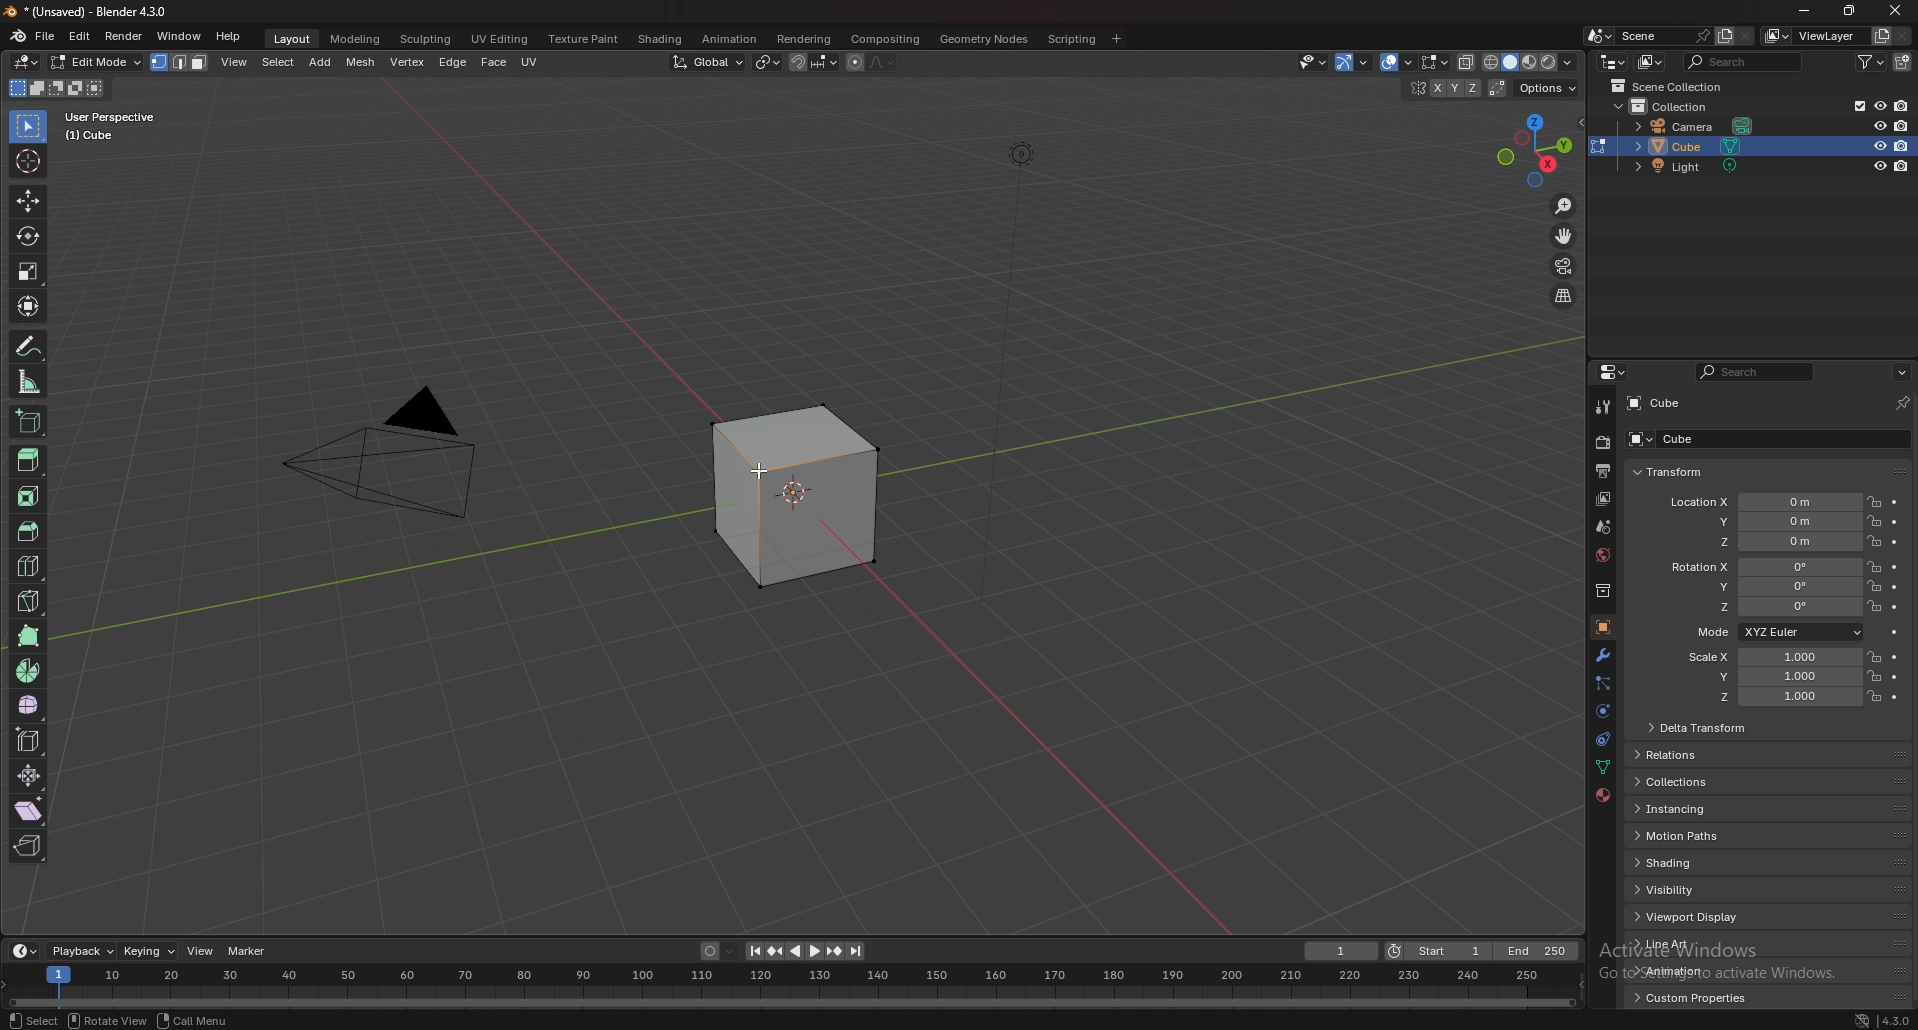 The height and width of the screenshot is (1030, 1918). I want to click on select, so click(33, 1018).